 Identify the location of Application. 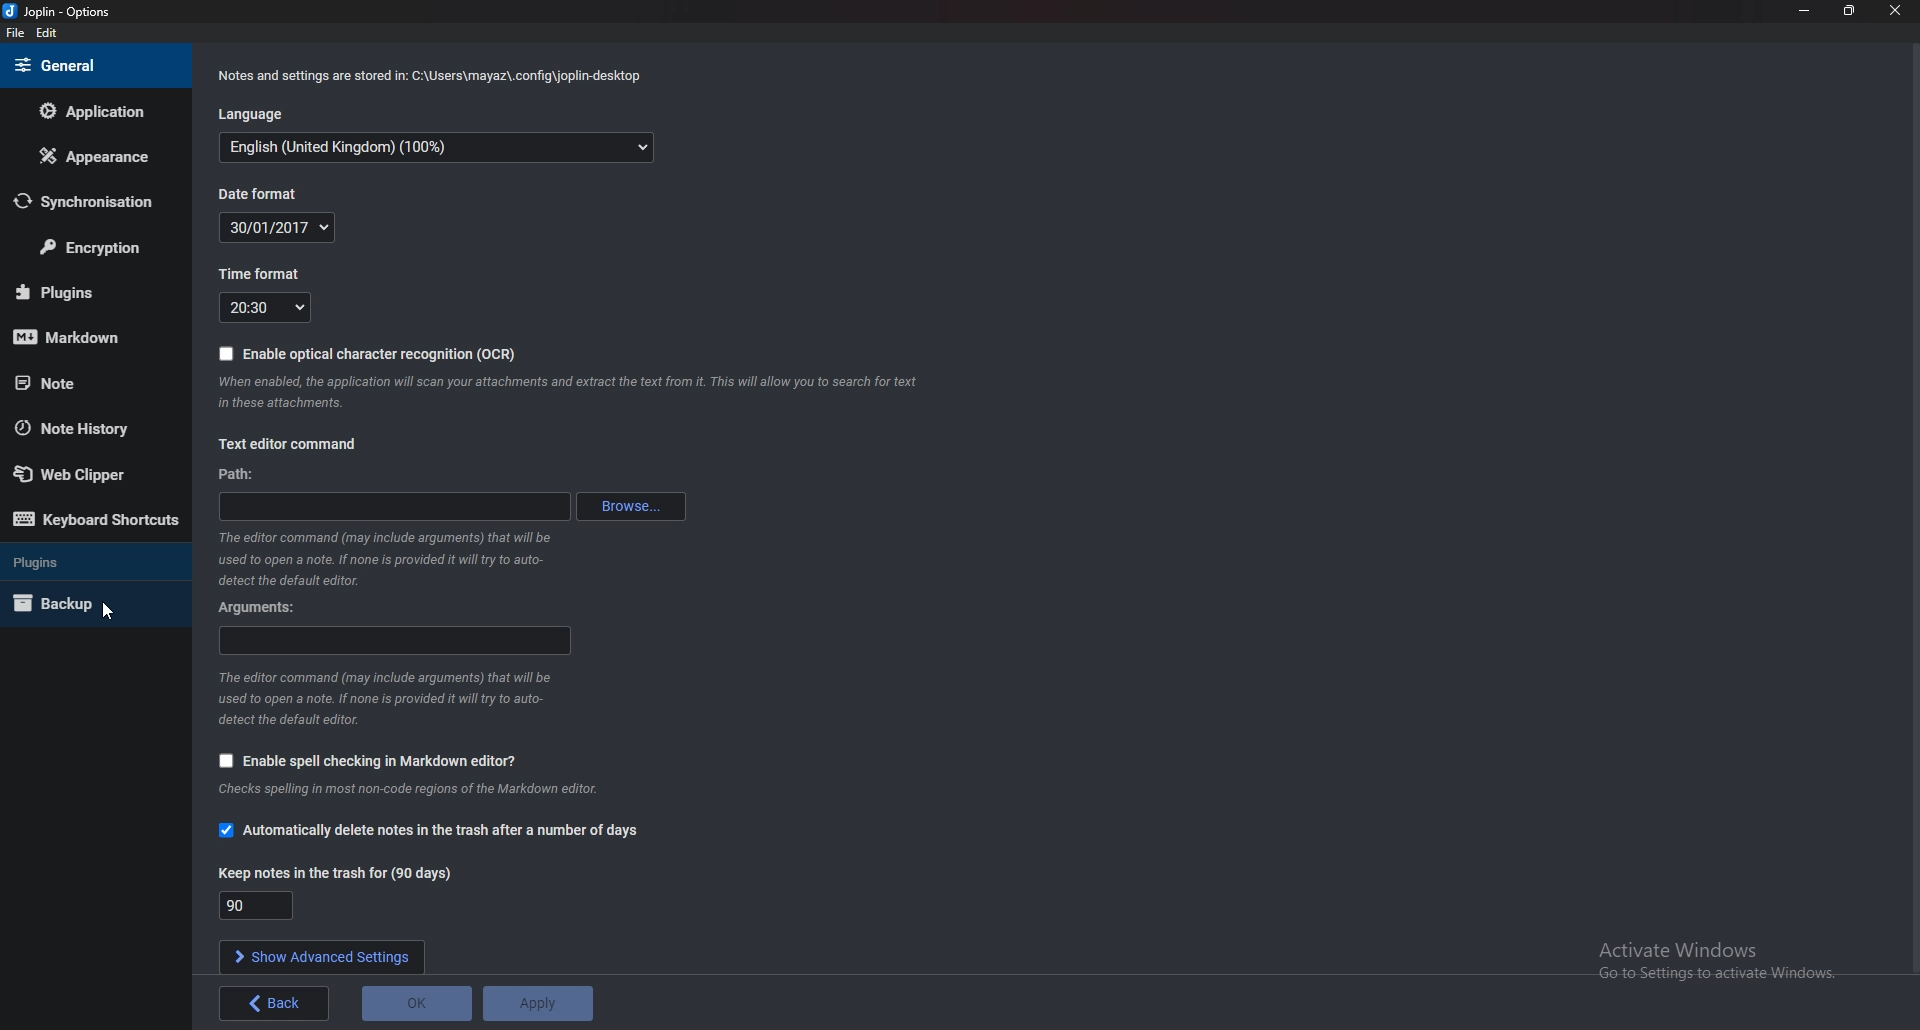
(92, 111).